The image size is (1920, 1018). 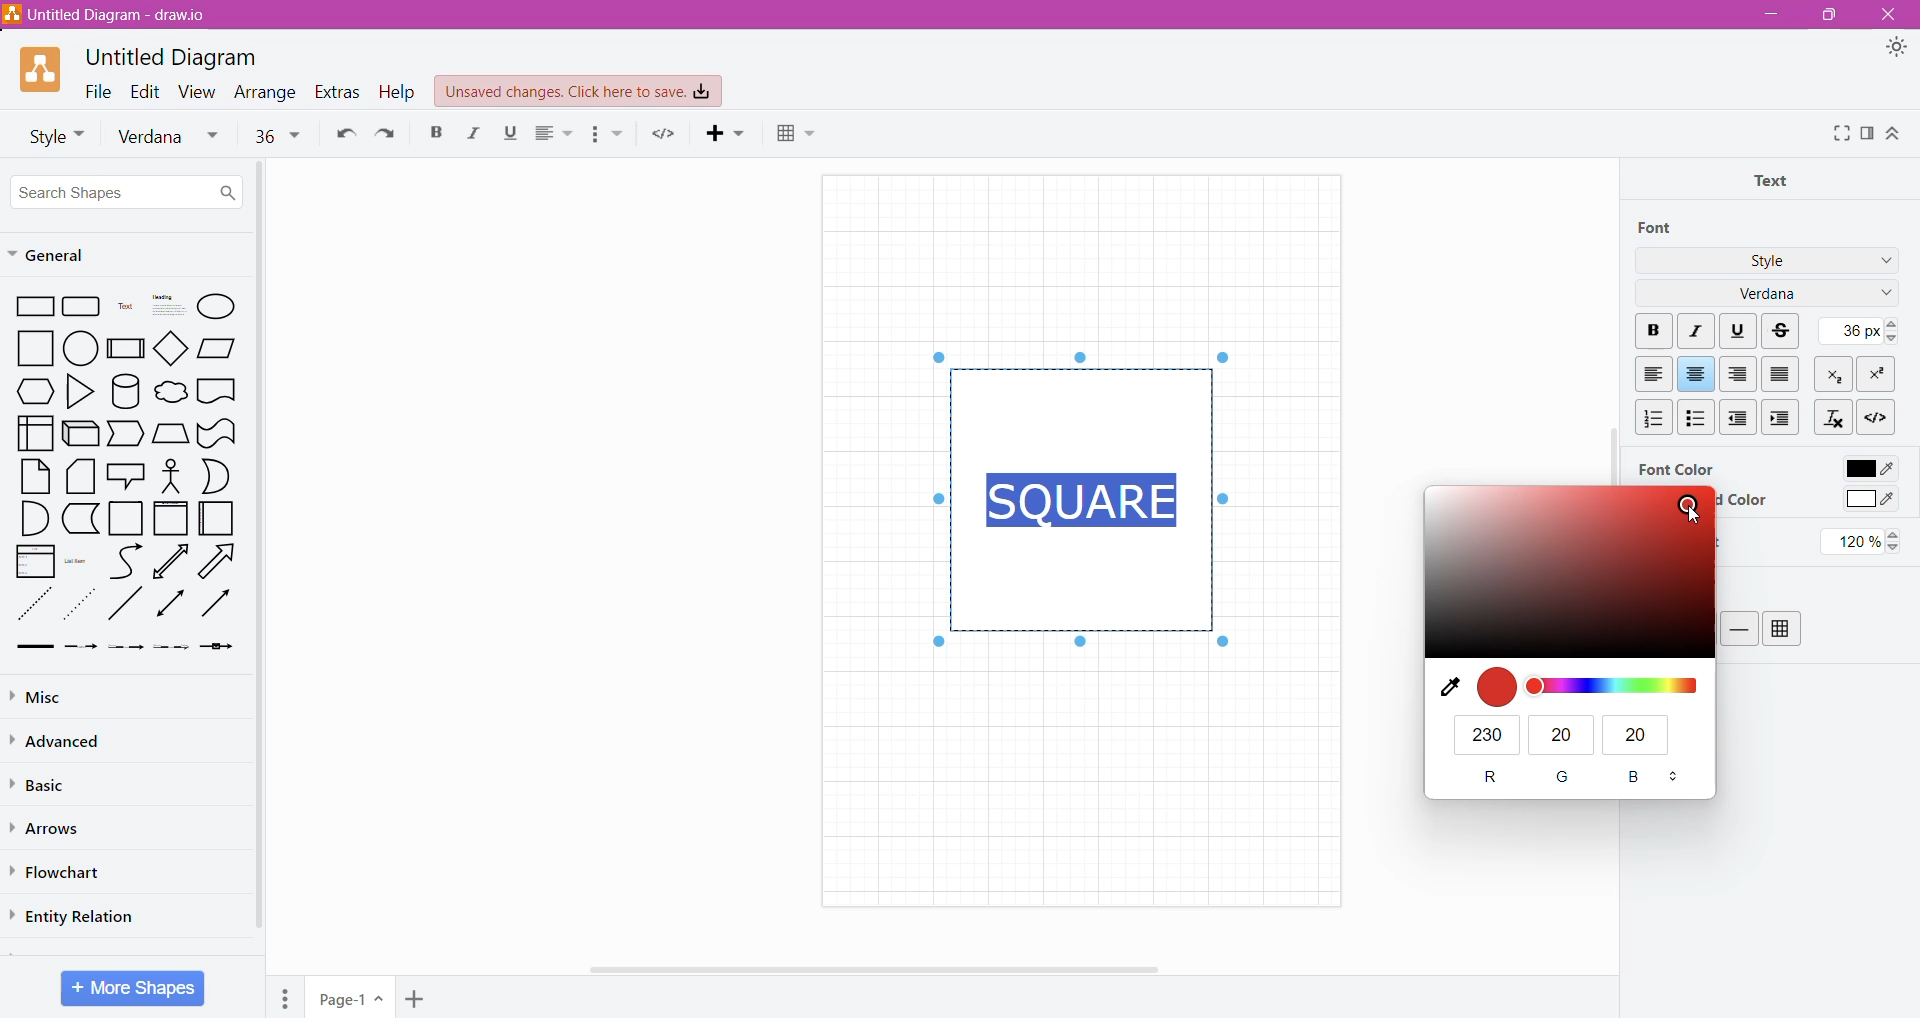 I want to click on Table, so click(x=804, y=135).